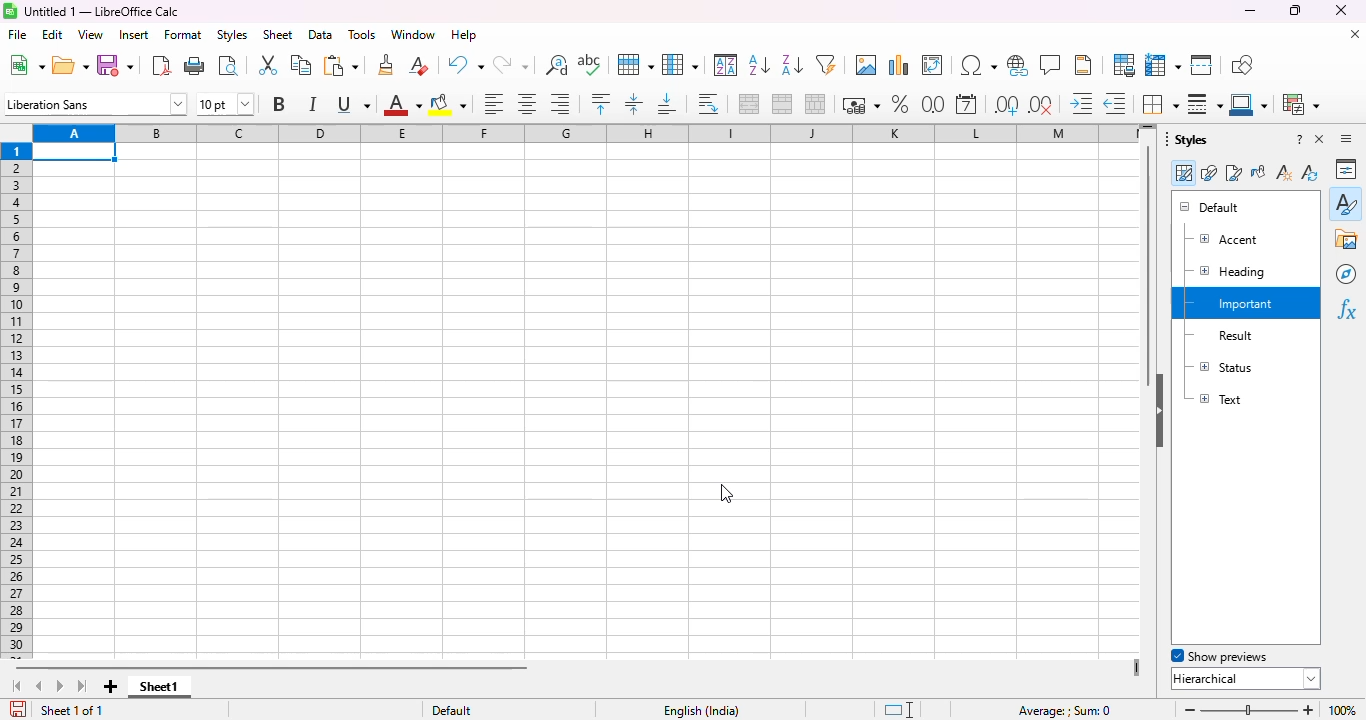  I want to click on merge cells, so click(782, 104).